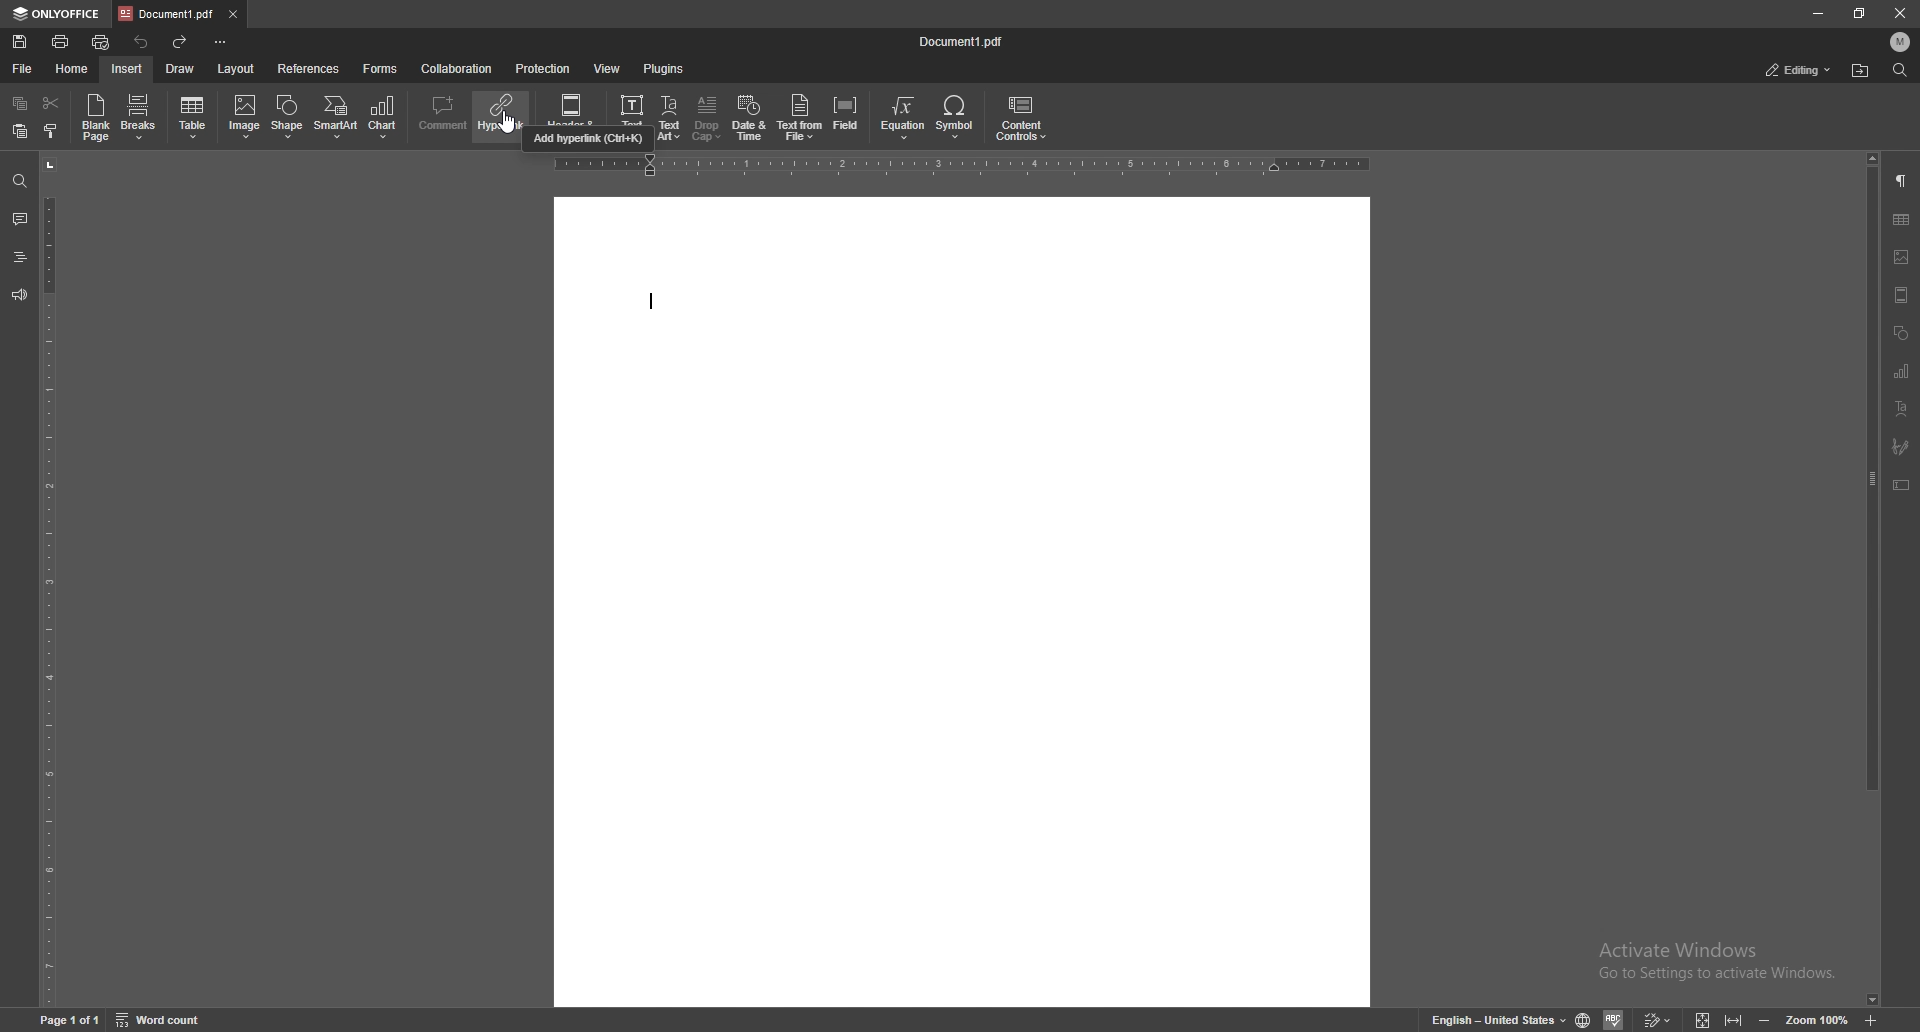  What do you see at coordinates (1733, 1019) in the screenshot?
I see `fit to width` at bounding box center [1733, 1019].